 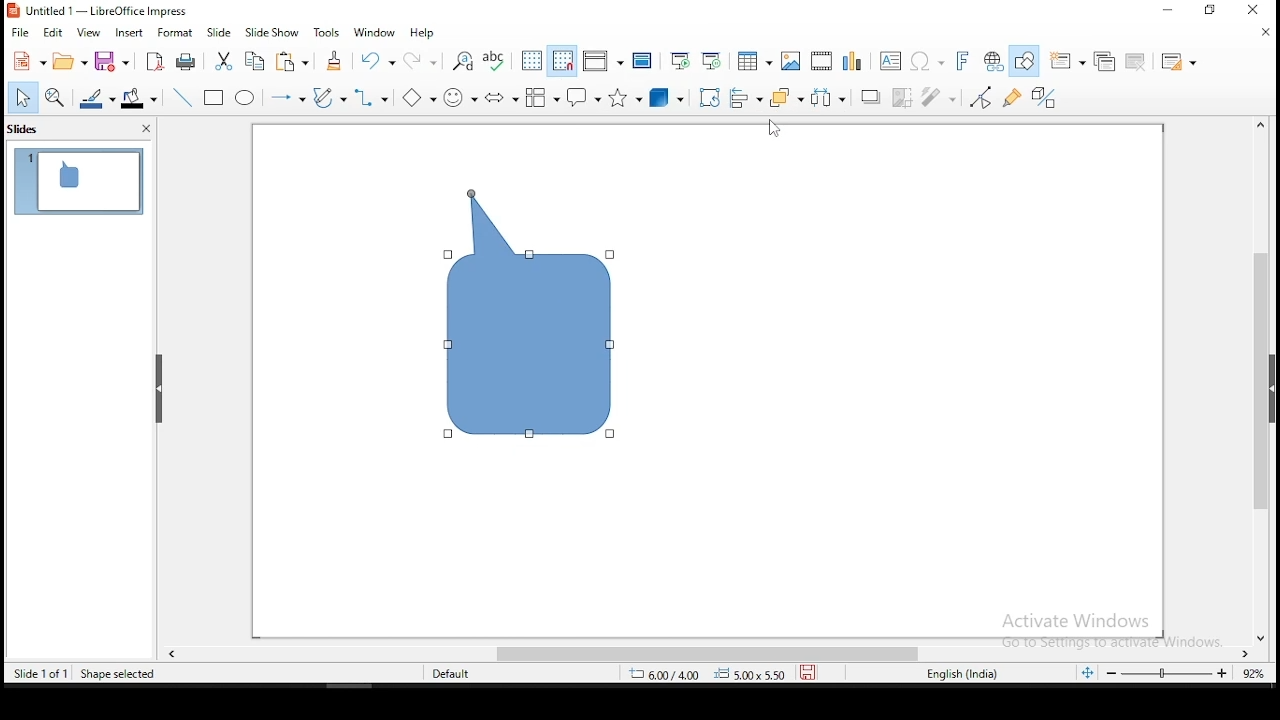 I want to click on slide 1, so click(x=76, y=181).